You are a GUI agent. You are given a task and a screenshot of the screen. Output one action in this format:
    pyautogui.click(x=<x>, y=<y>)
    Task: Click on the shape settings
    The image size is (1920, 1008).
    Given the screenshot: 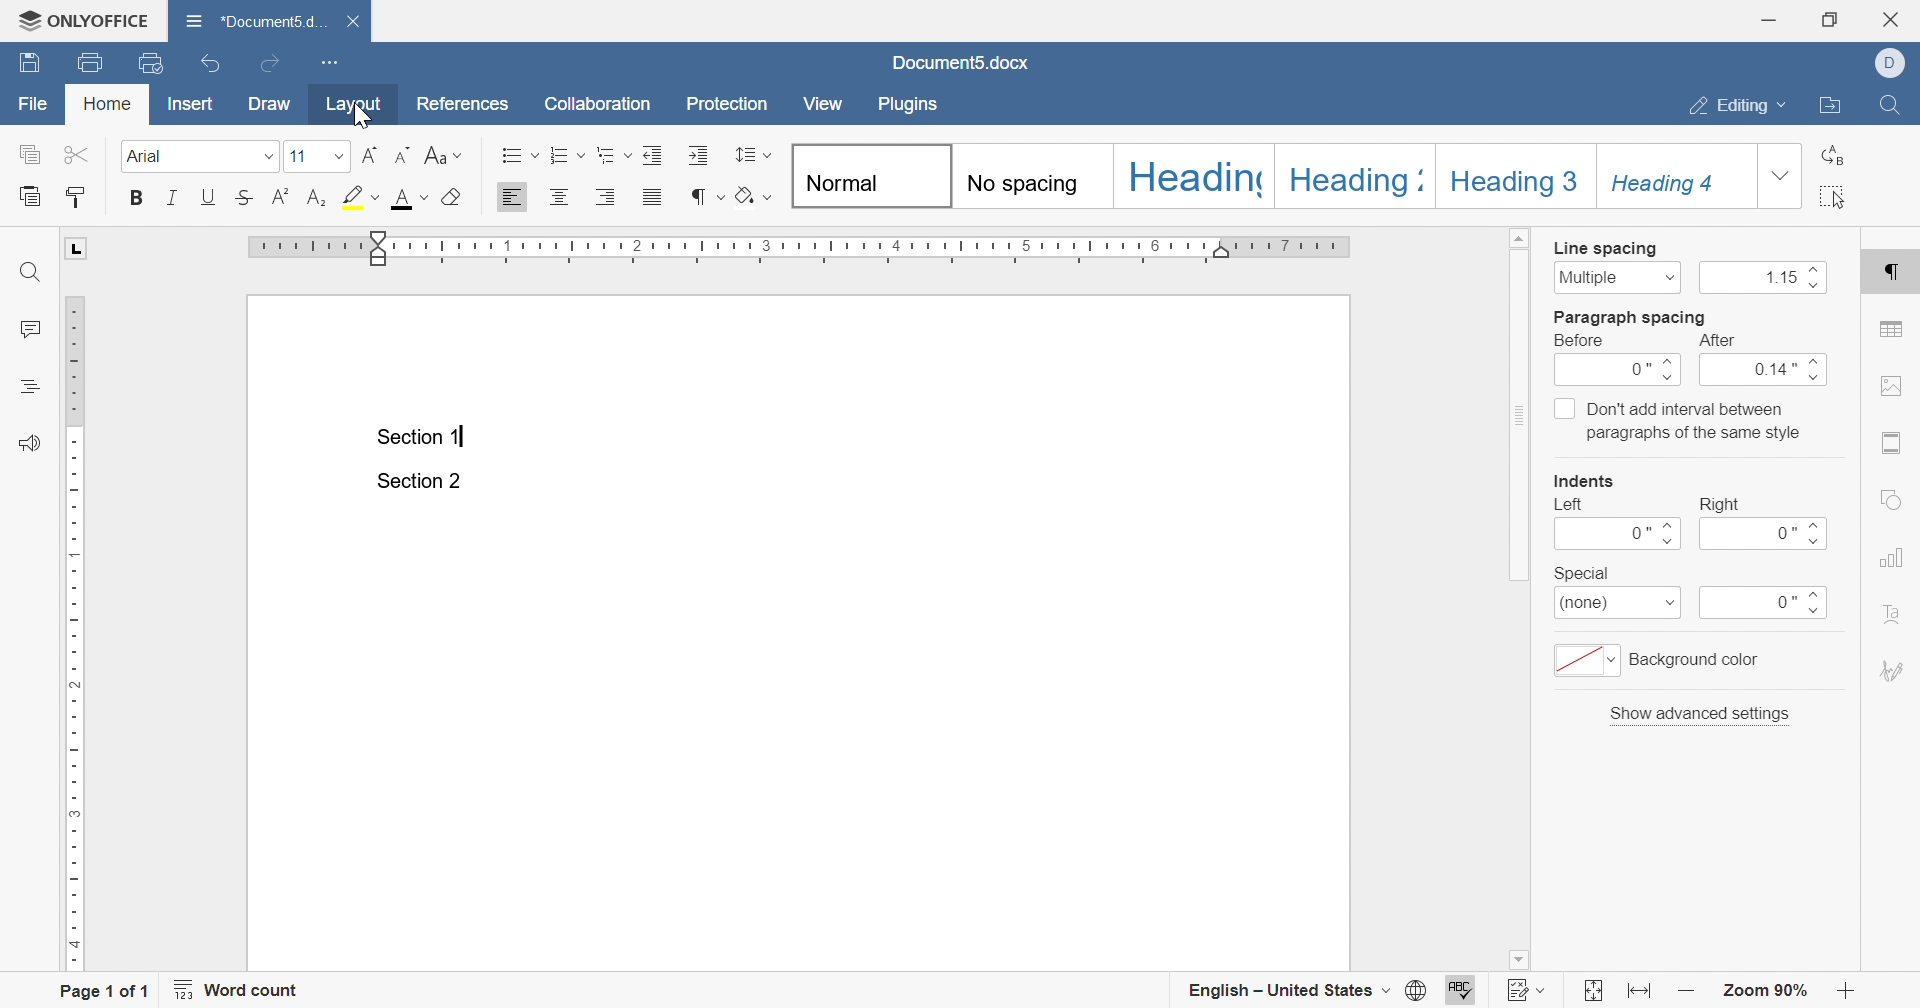 What is the action you would take?
    pyautogui.click(x=1890, y=499)
    